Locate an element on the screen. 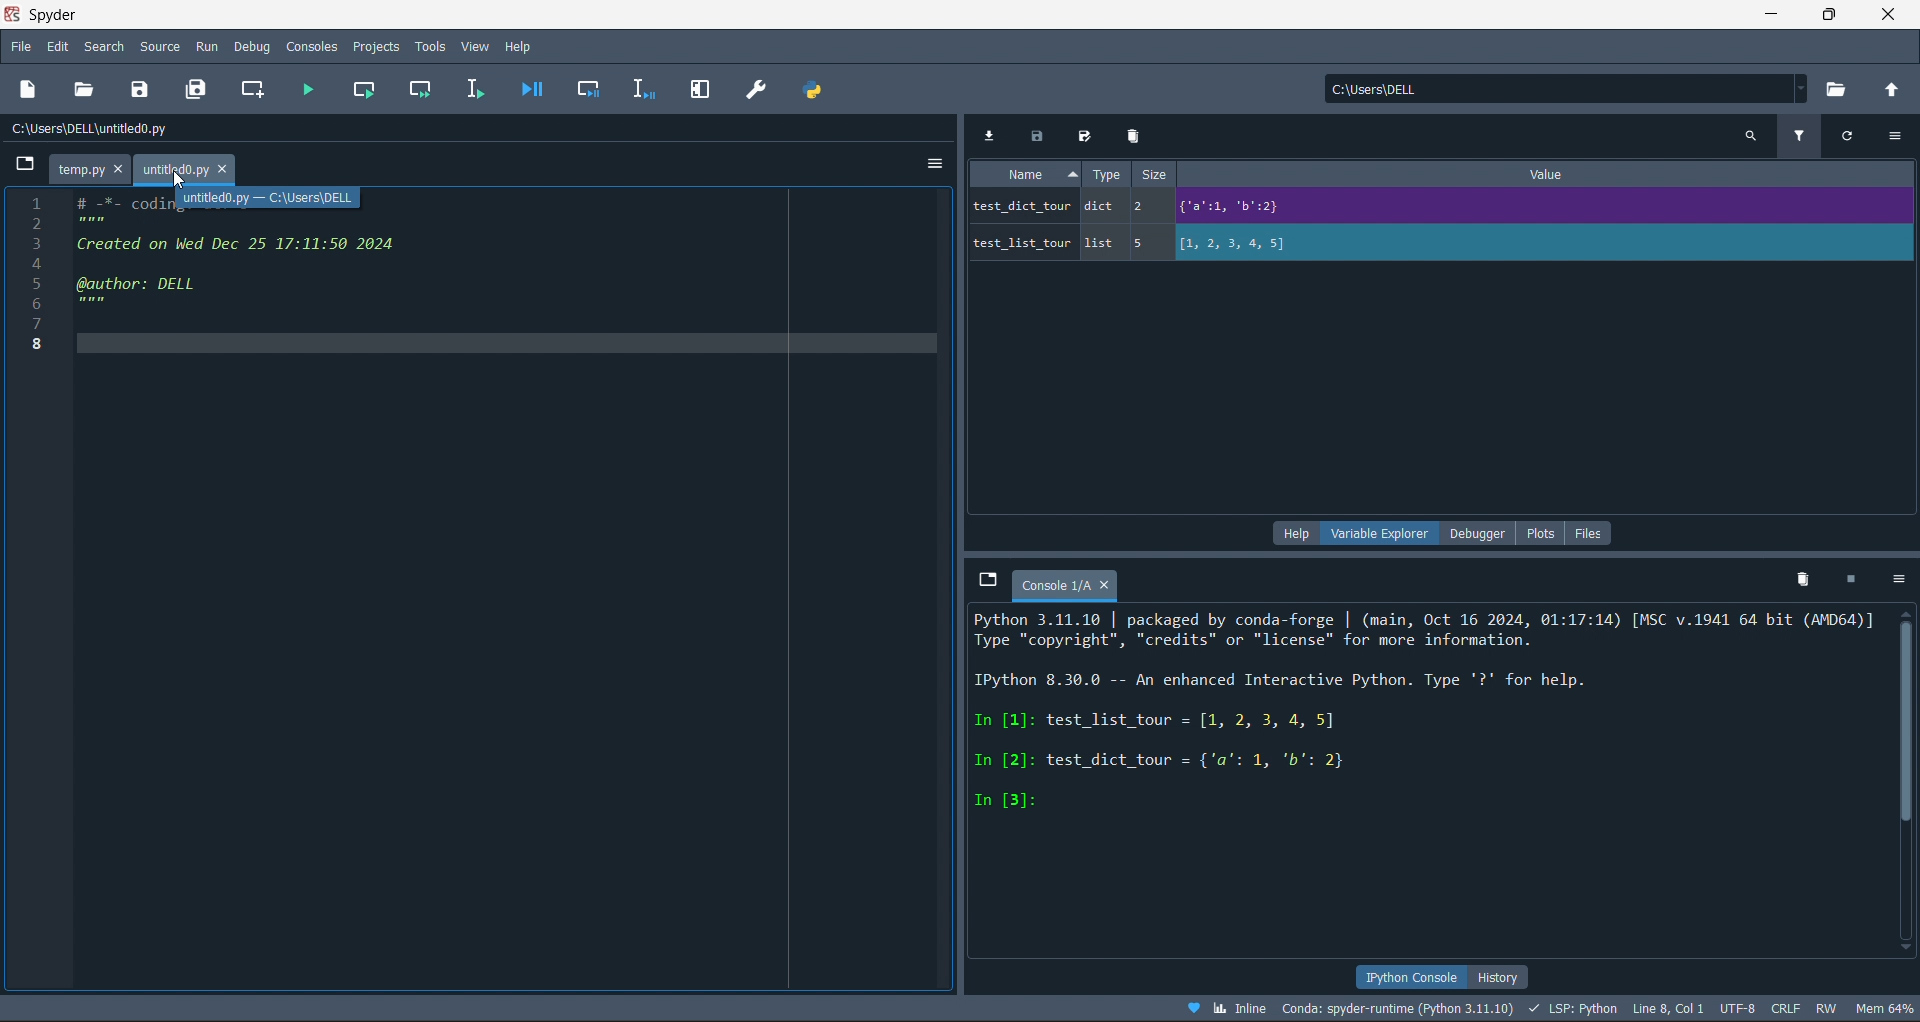  plots pane button is located at coordinates (1538, 534).